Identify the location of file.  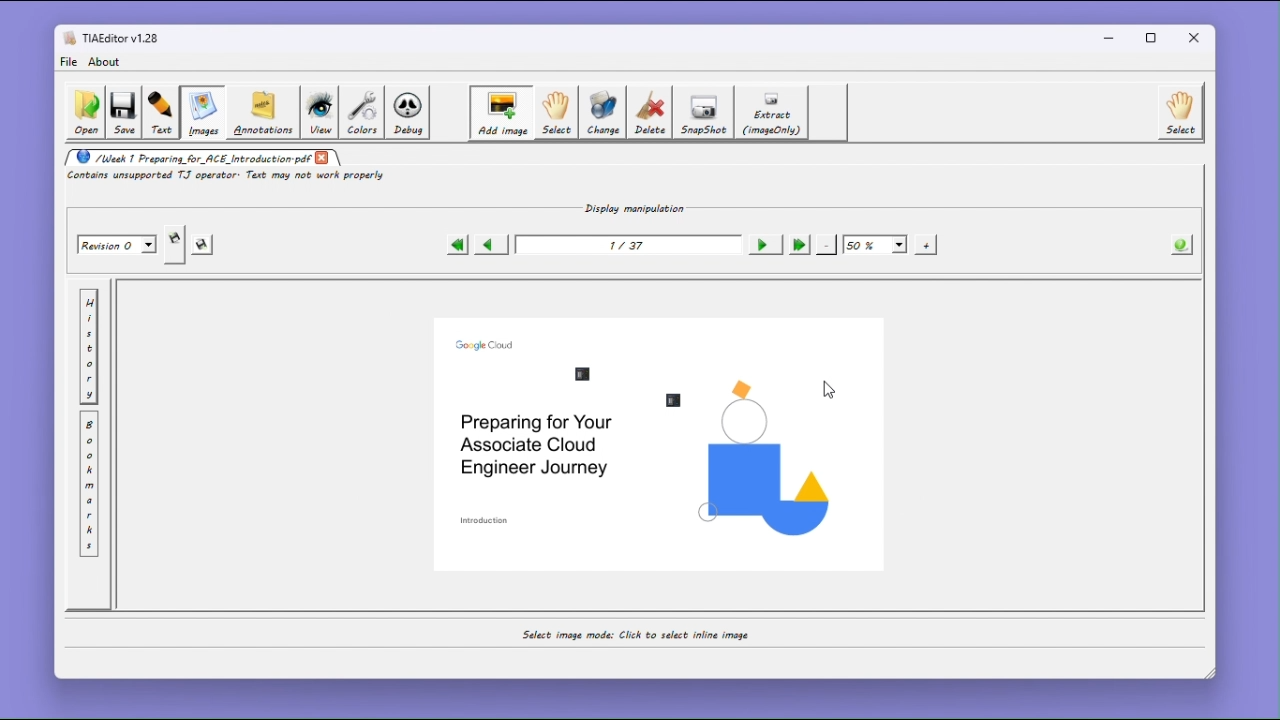
(68, 62).